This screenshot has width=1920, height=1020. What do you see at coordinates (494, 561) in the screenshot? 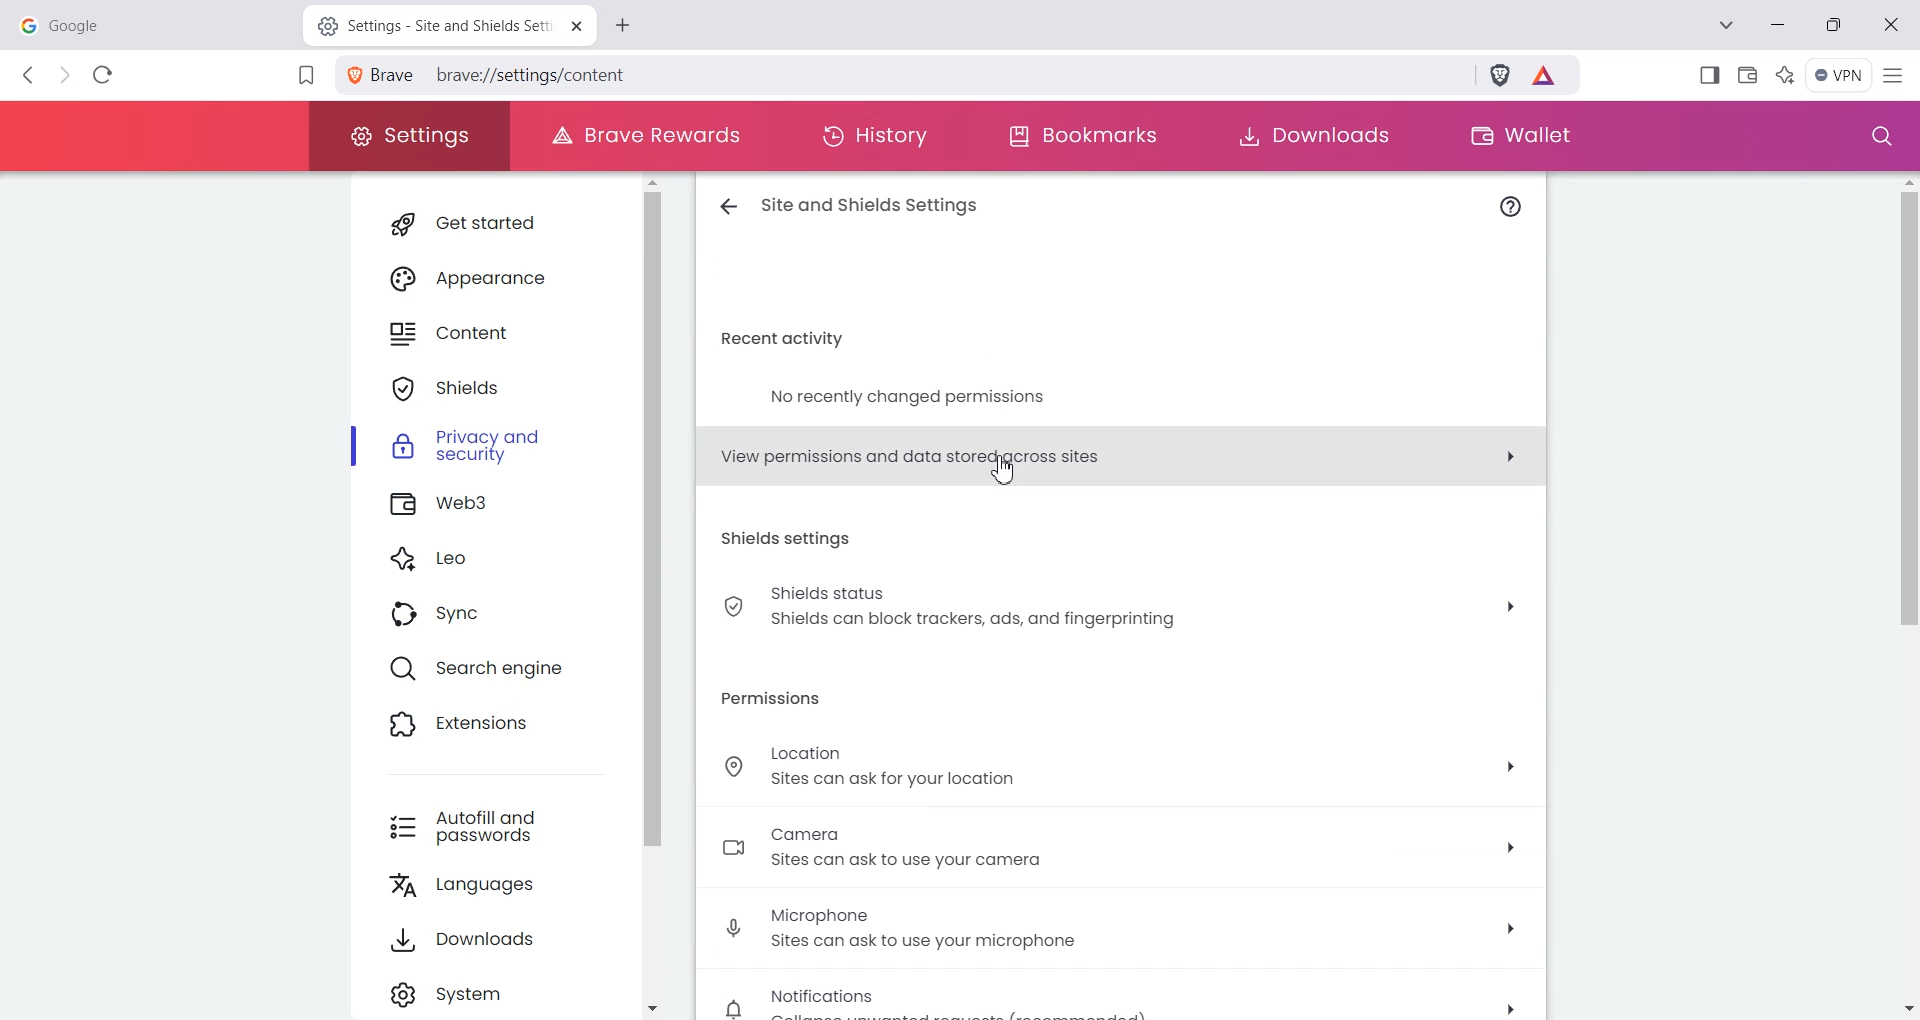
I see `Leo` at bounding box center [494, 561].